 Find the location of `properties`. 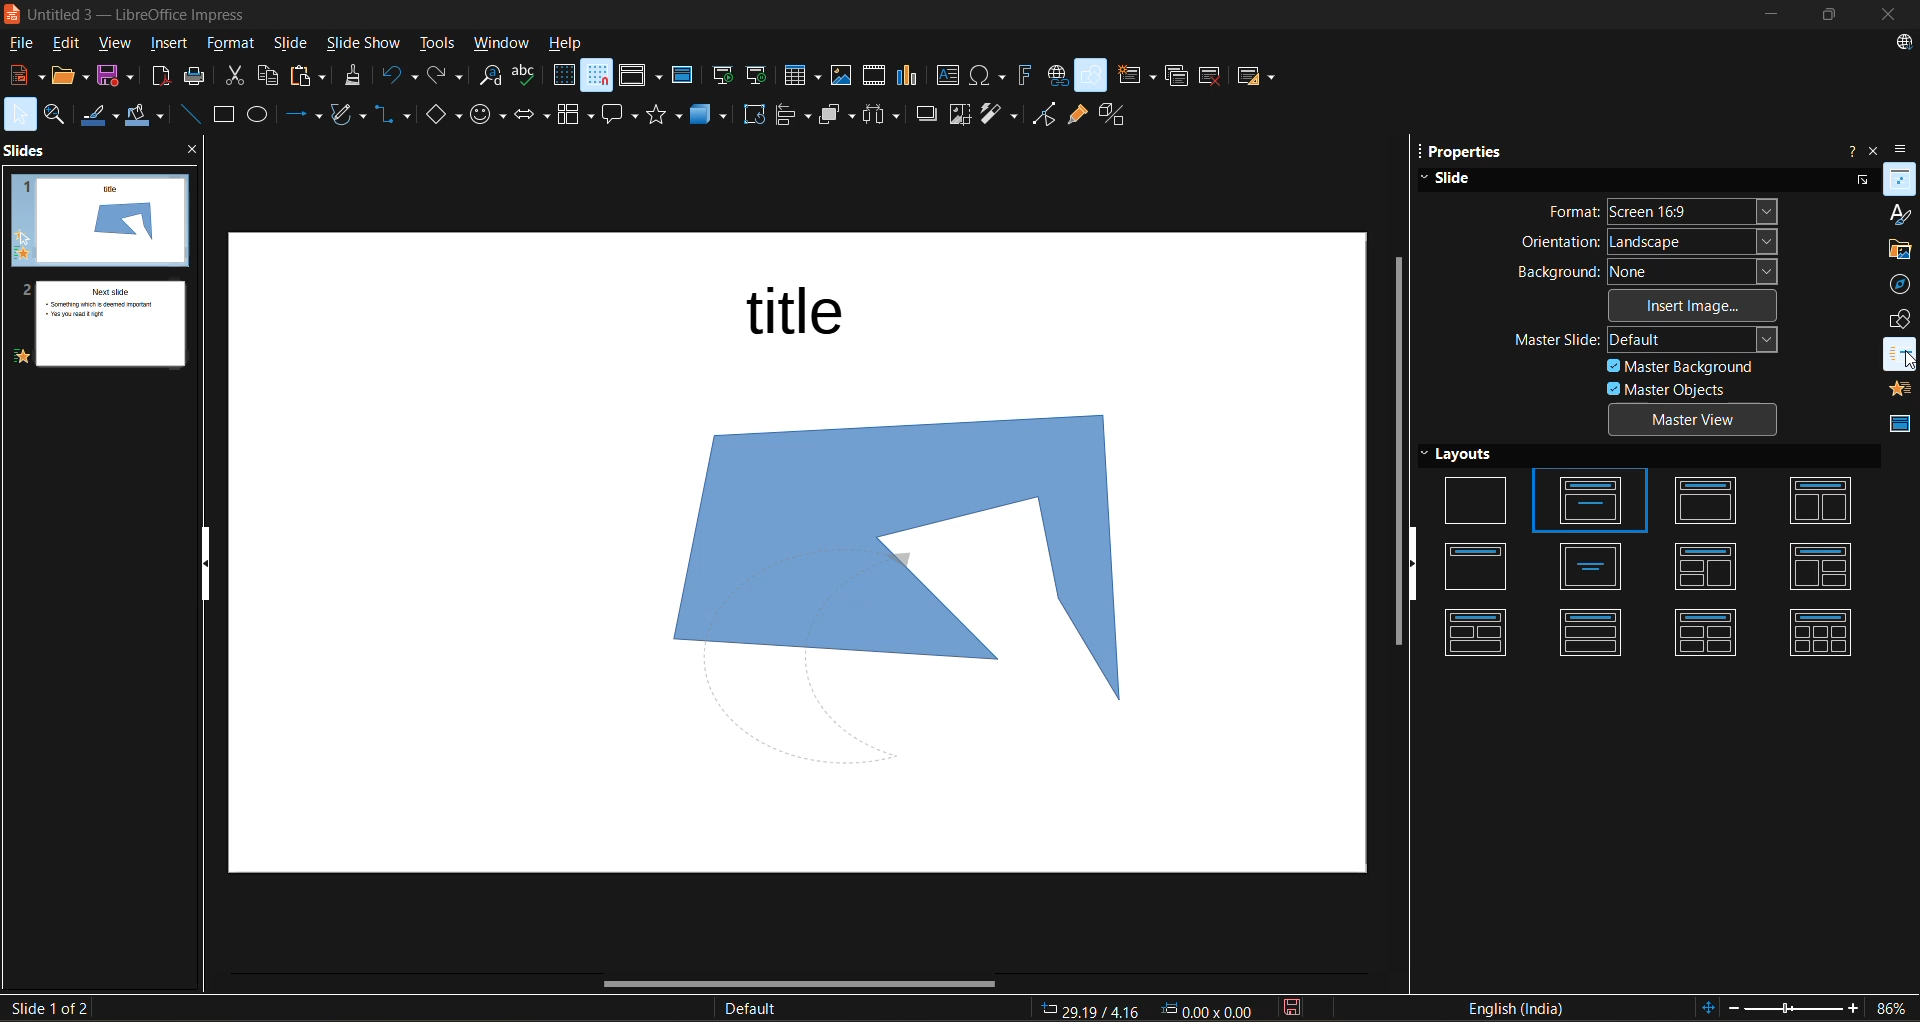

properties is located at coordinates (1900, 183).